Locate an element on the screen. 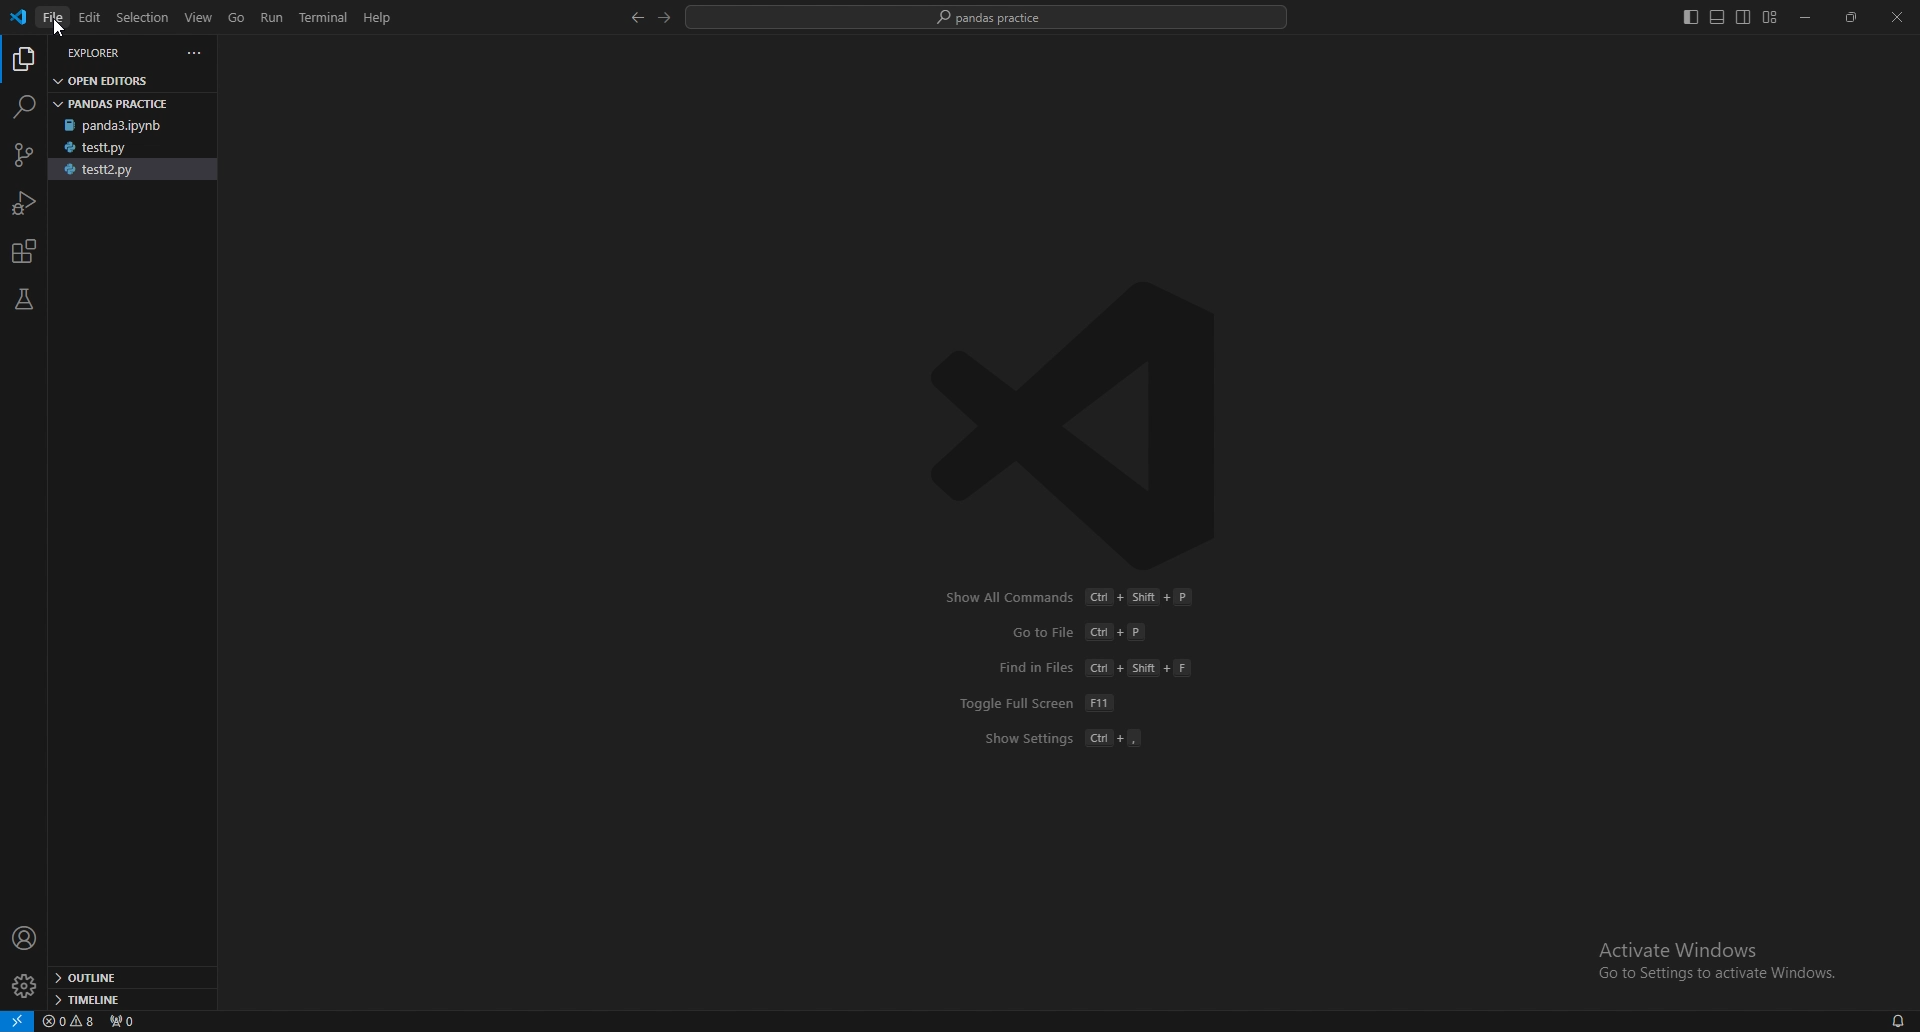 The height and width of the screenshot is (1032, 1920). go is located at coordinates (236, 19).